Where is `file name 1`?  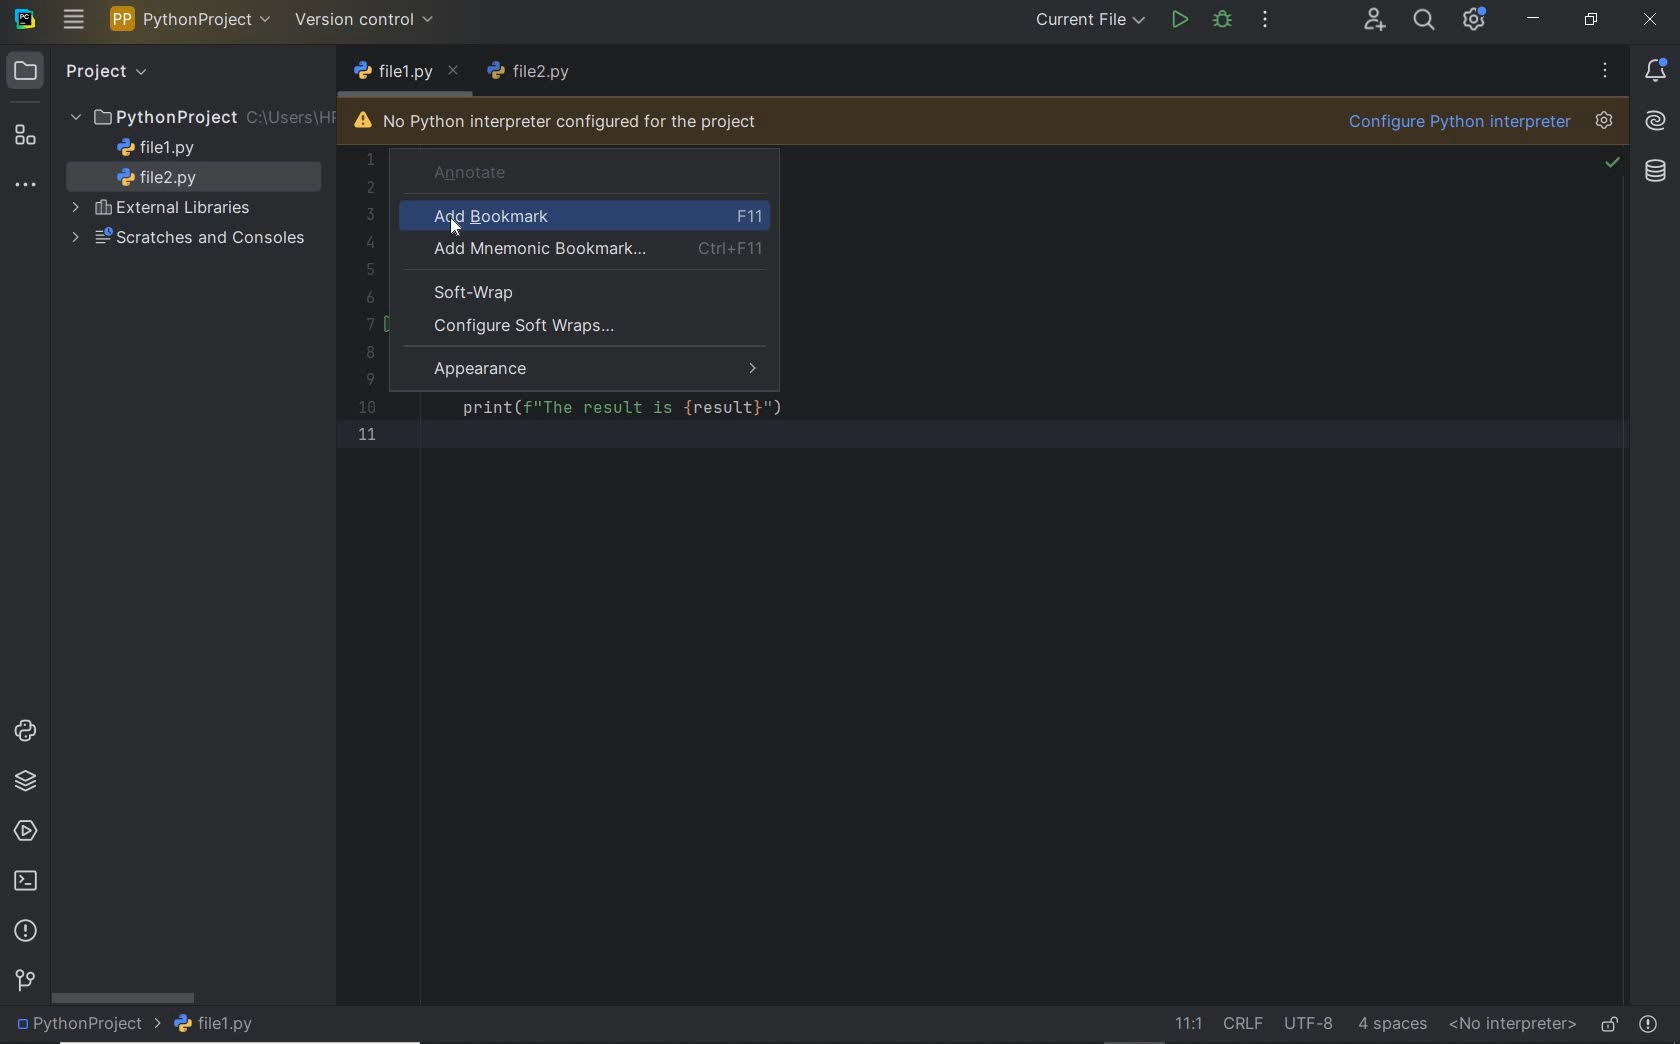 file name 1 is located at coordinates (531, 72).